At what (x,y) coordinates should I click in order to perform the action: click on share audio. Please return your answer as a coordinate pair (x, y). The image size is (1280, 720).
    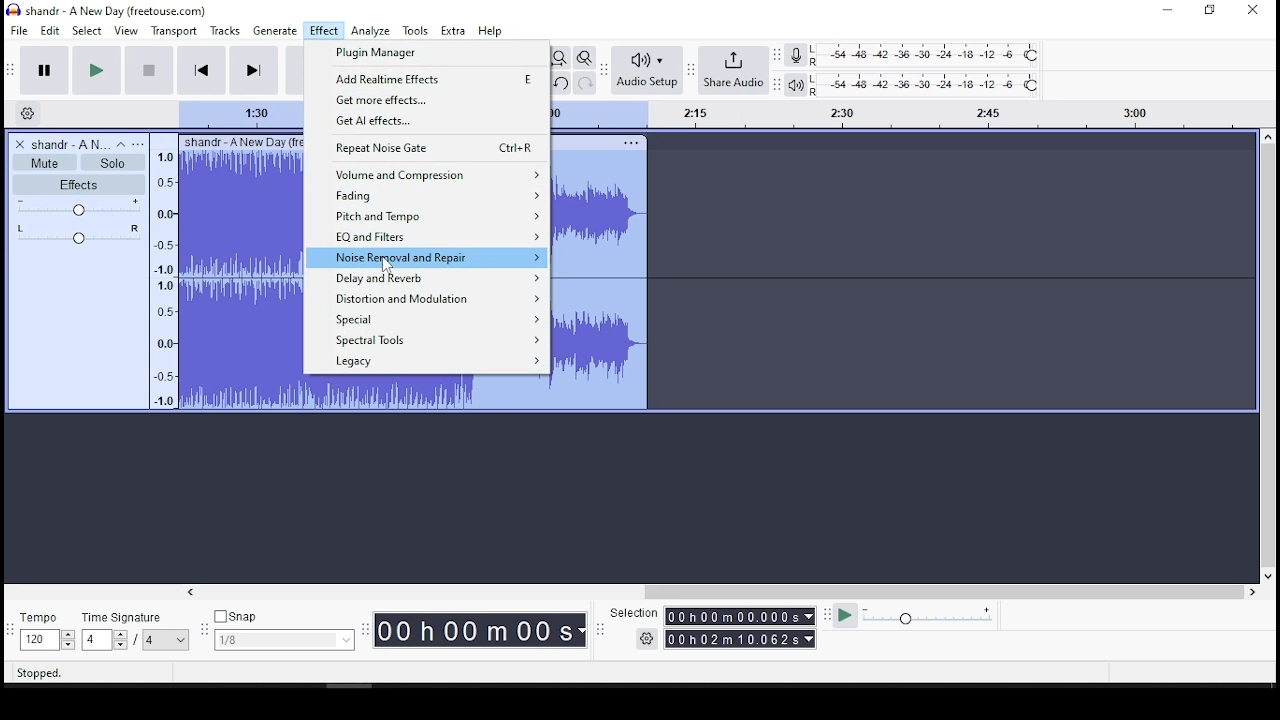
    Looking at the image, I should click on (733, 71).